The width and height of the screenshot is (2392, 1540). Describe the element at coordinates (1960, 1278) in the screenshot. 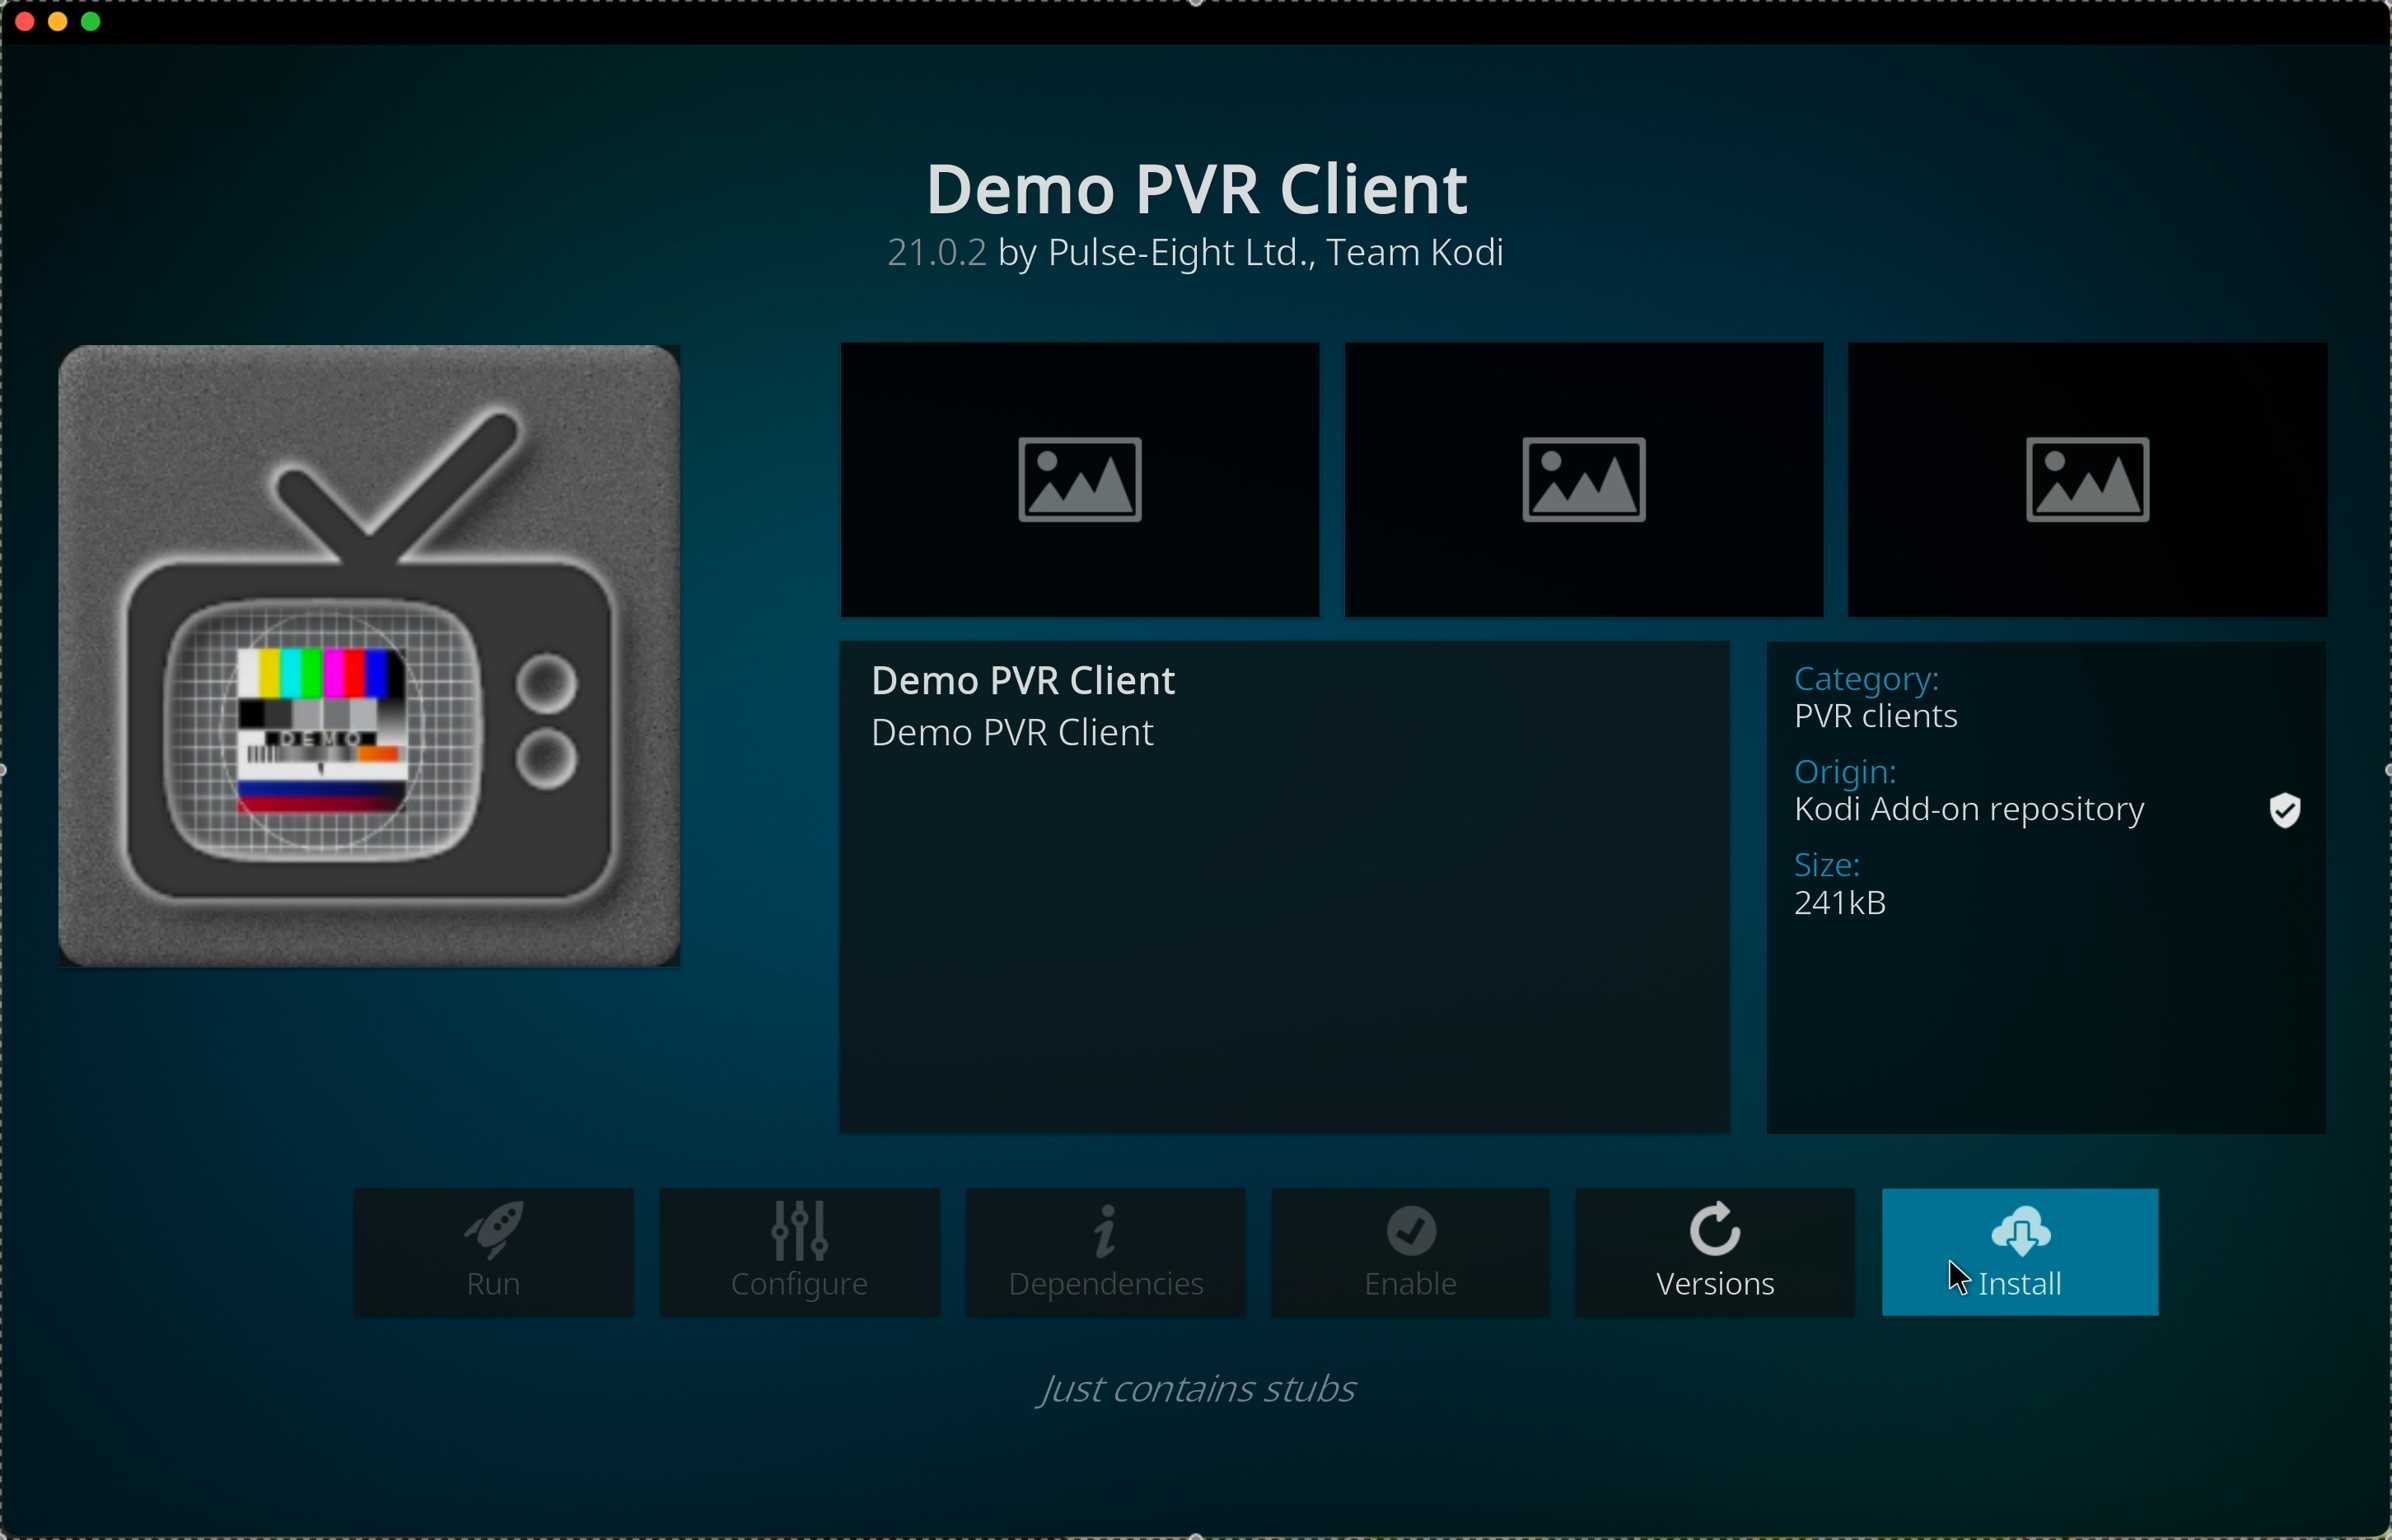

I see `Cursor` at that location.